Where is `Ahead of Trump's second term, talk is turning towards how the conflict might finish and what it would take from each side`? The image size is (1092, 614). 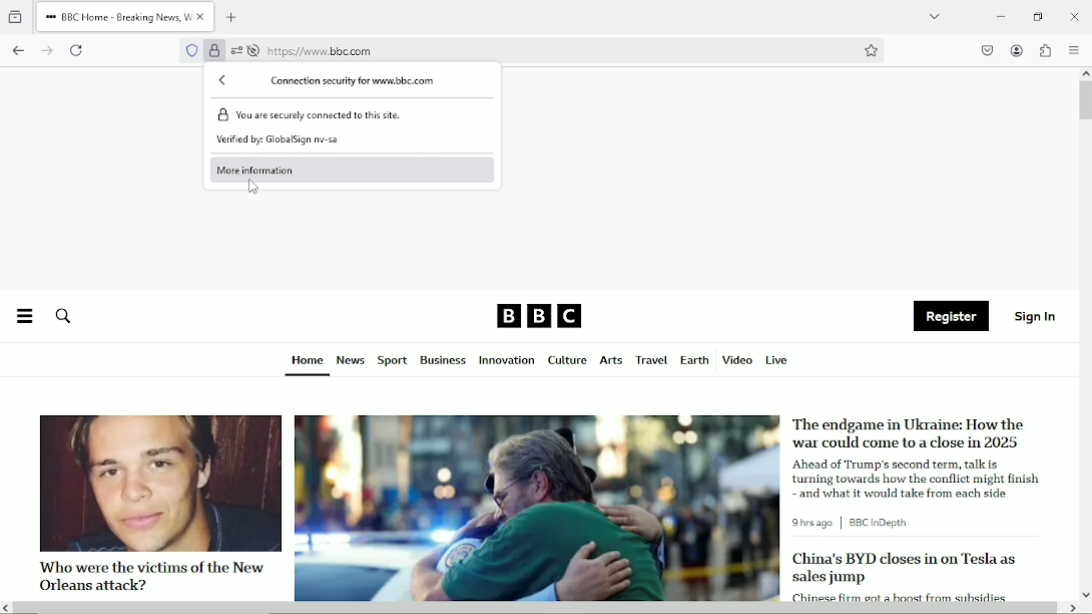
Ahead of Trump's second term, talk is turning towards how the conflict might finish and what it would take from each side is located at coordinates (919, 478).